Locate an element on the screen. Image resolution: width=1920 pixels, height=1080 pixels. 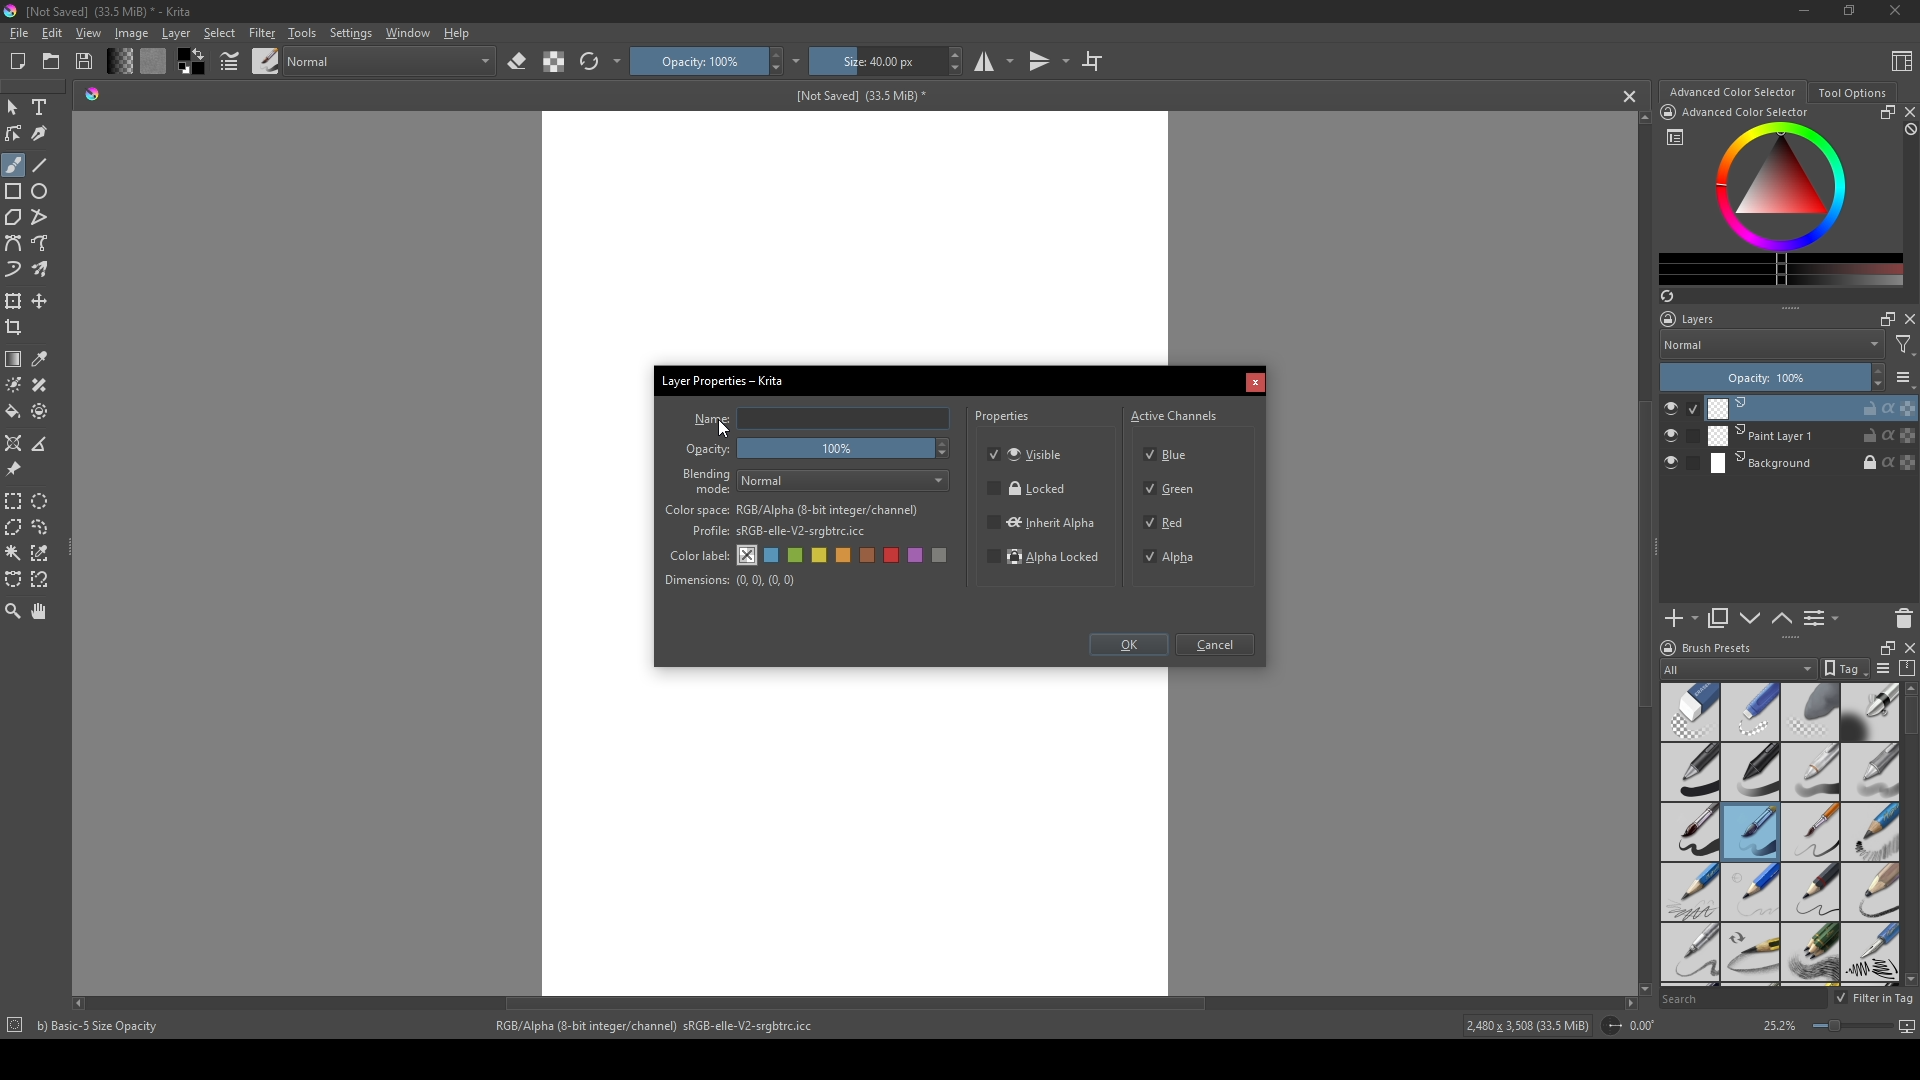
Normal is located at coordinates (845, 481).